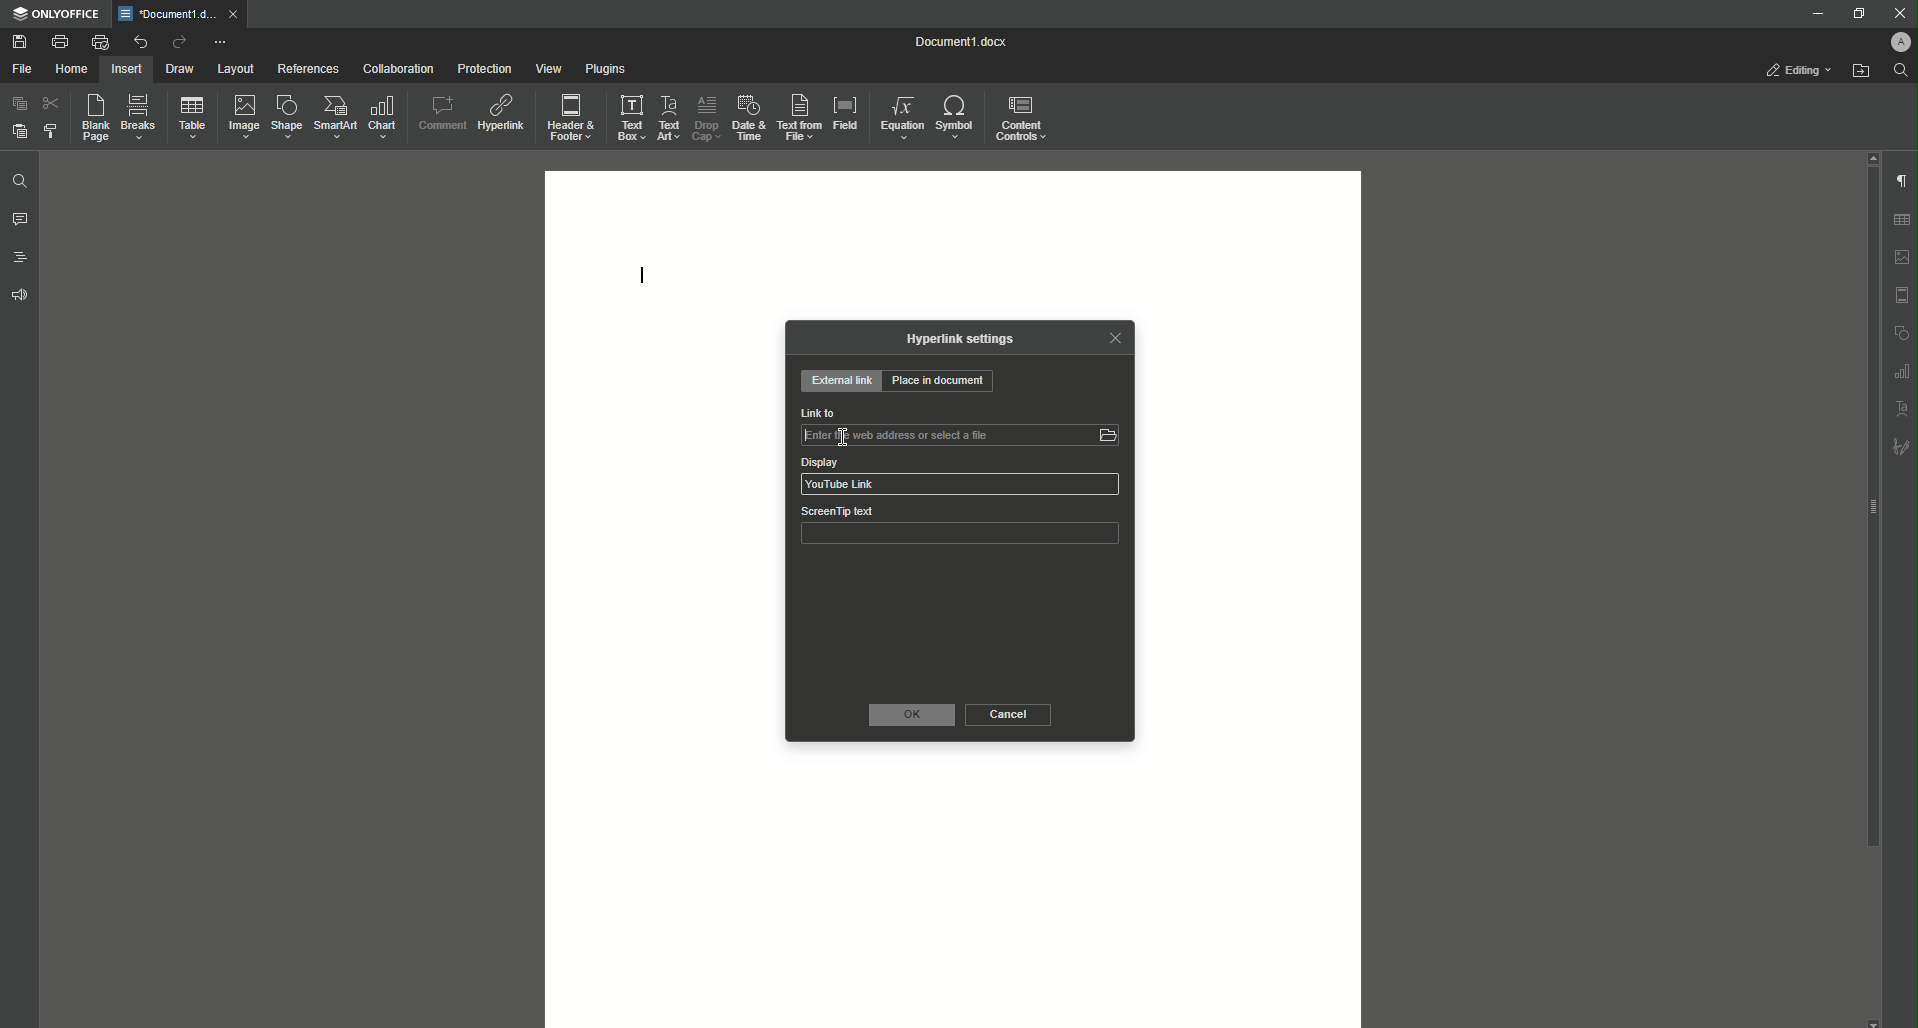 This screenshot has width=1918, height=1028. What do you see at coordinates (19, 103) in the screenshot?
I see `Copy` at bounding box center [19, 103].